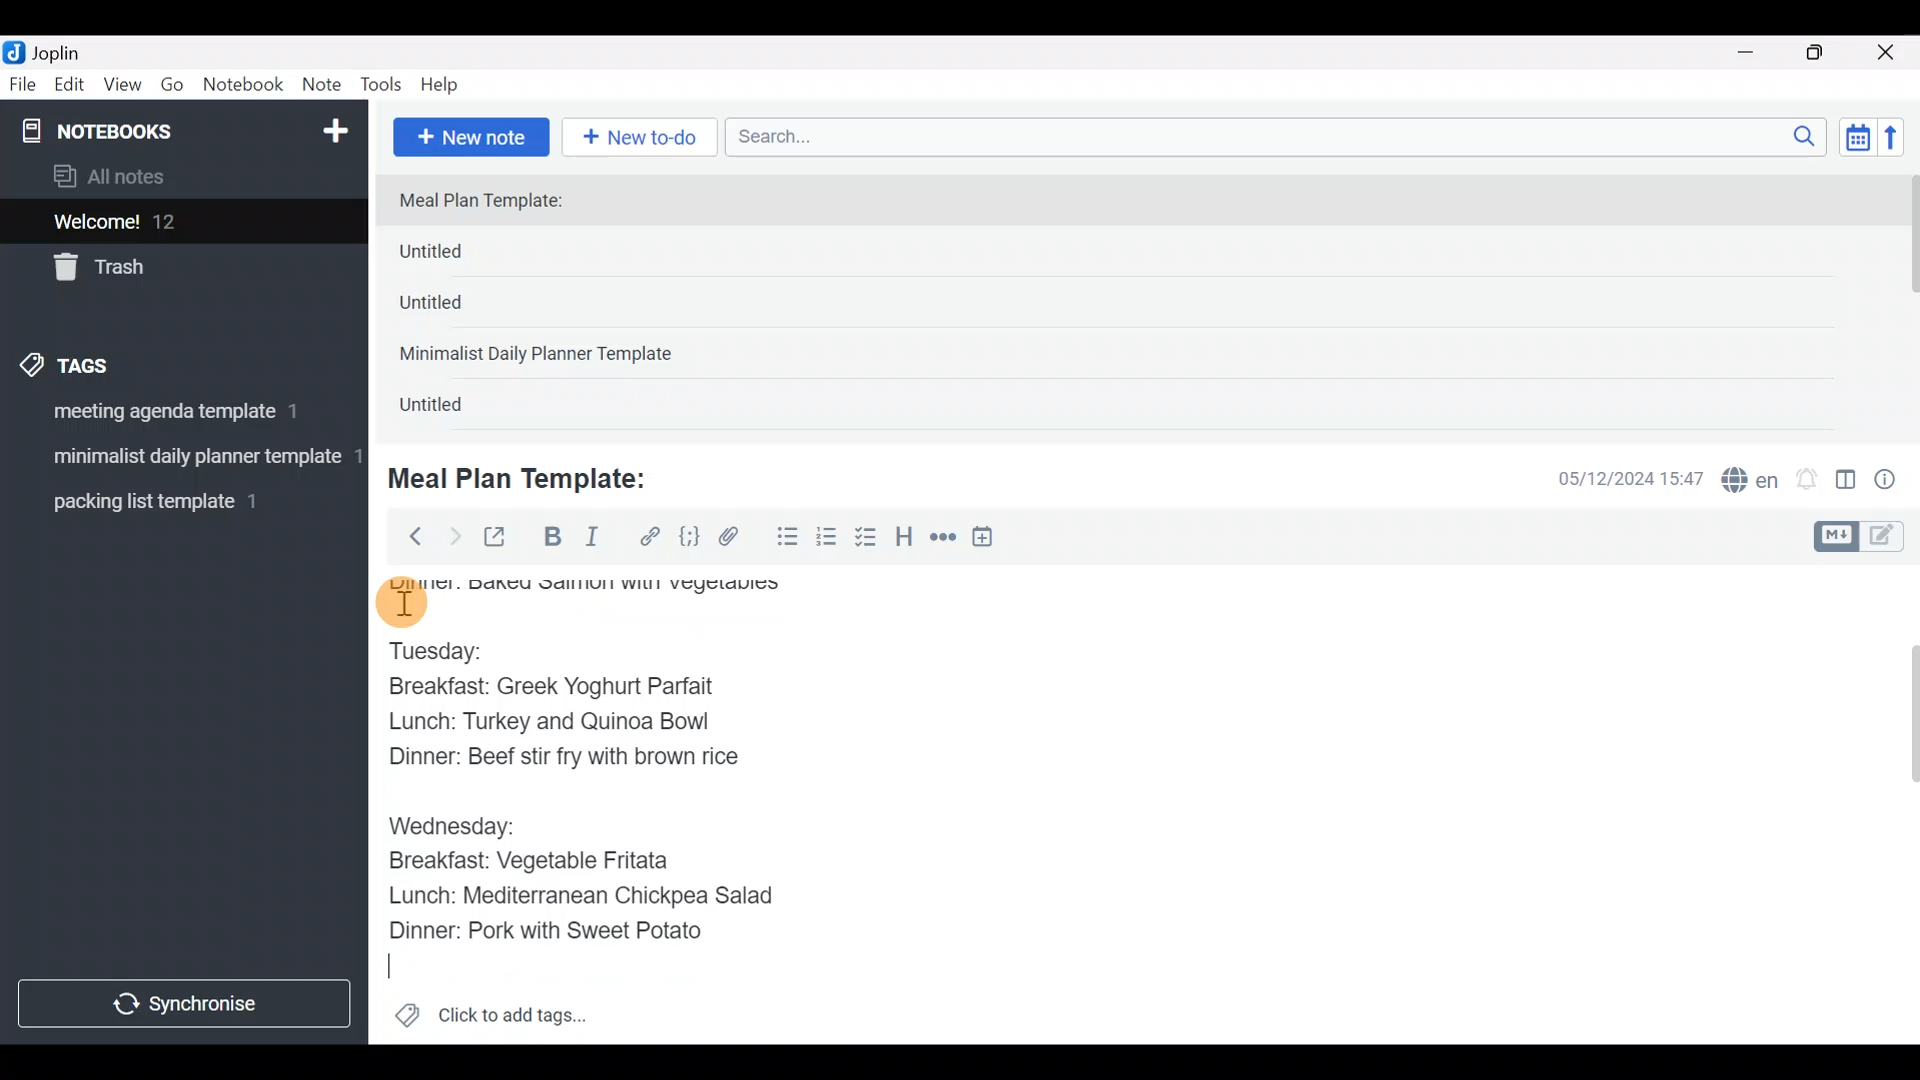 The image size is (1920, 1080). Describe the element at coordinates (122, 88) in the screenshot. I see `View` at that location.